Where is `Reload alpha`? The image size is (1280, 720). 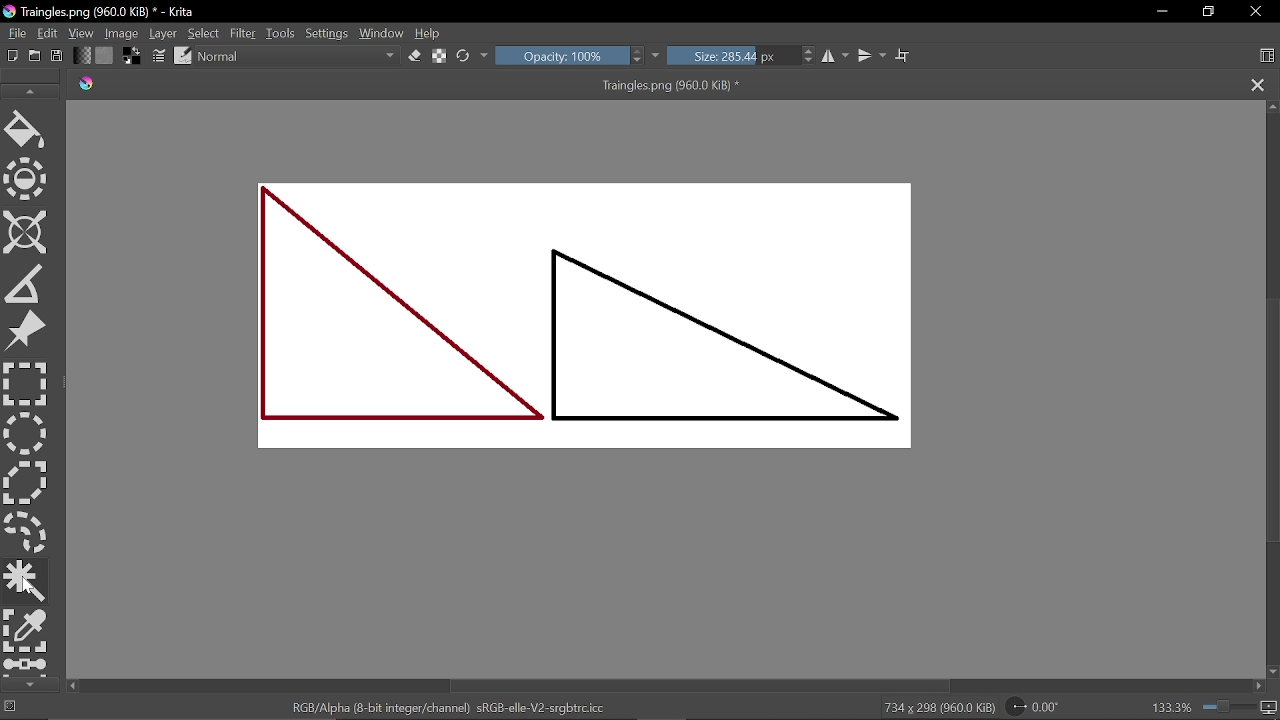 Reload alpha is located at coordinates (441, 57).